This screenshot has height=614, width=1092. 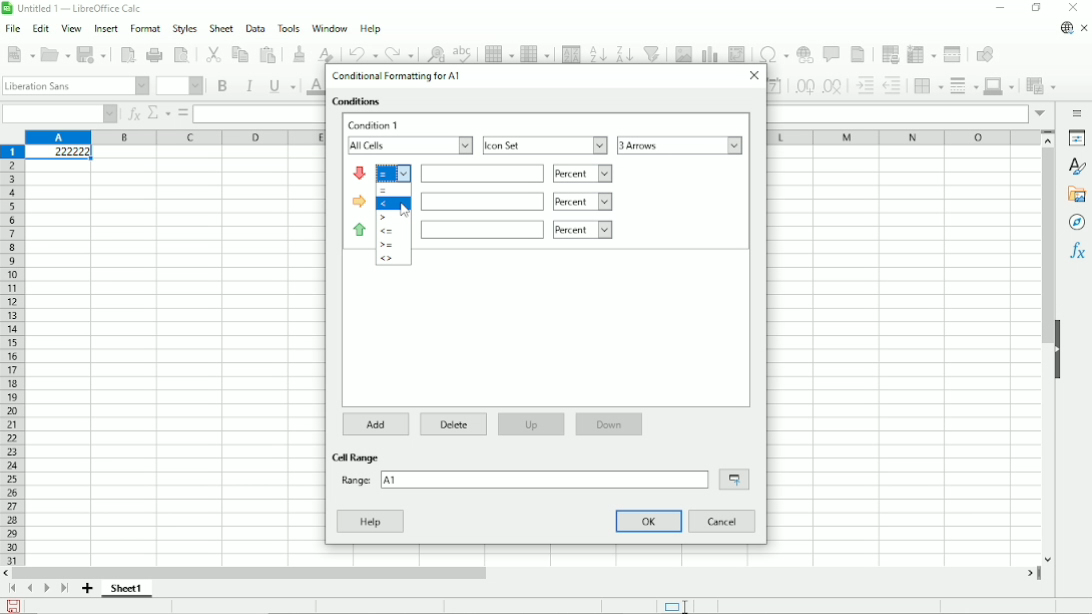 I want to click on Clear direct formatting, so click(x=325, y=53).